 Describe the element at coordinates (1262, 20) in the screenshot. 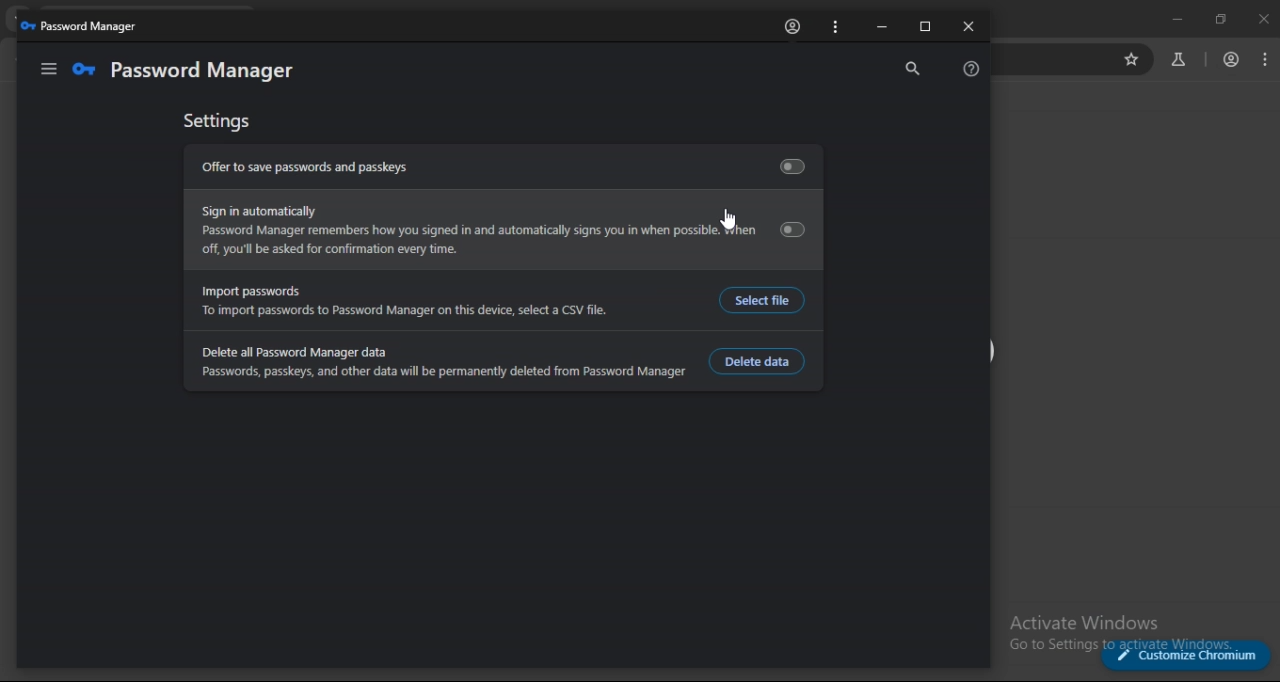

I see `close` at that location.